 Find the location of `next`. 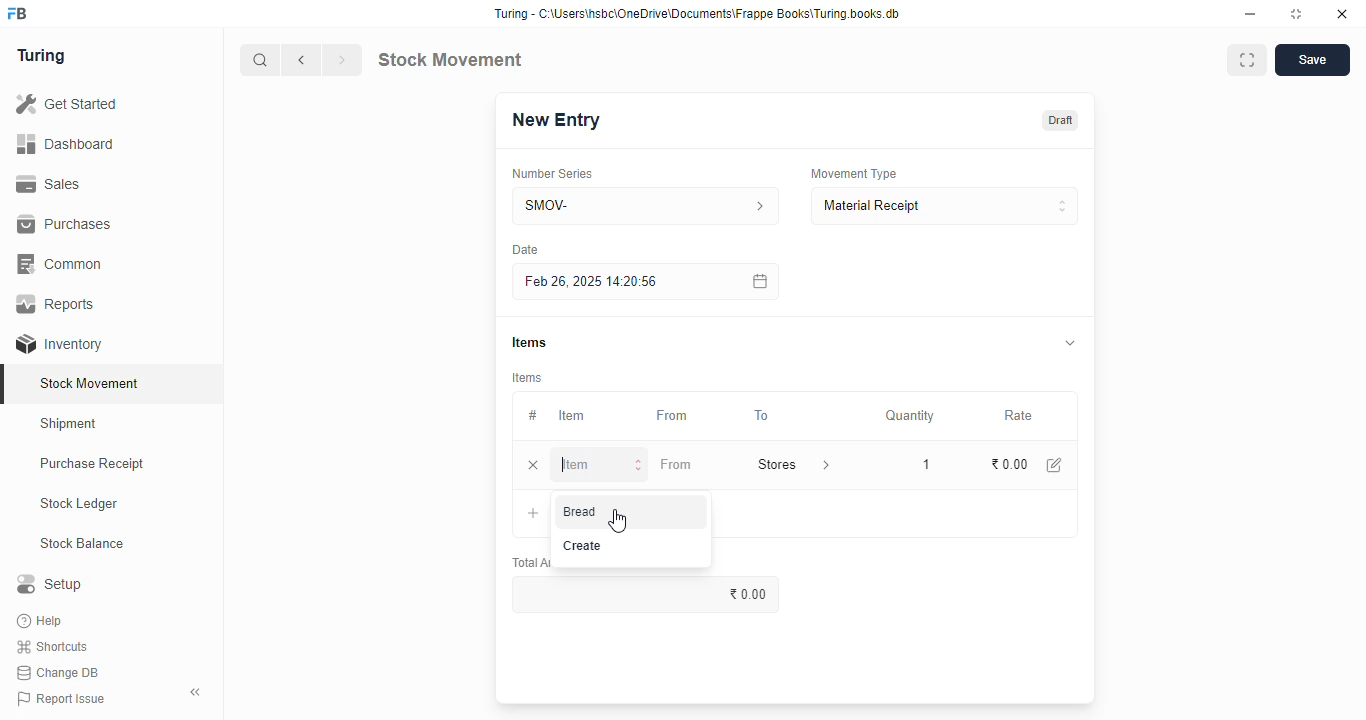

next is located at coordinates (342, 60).